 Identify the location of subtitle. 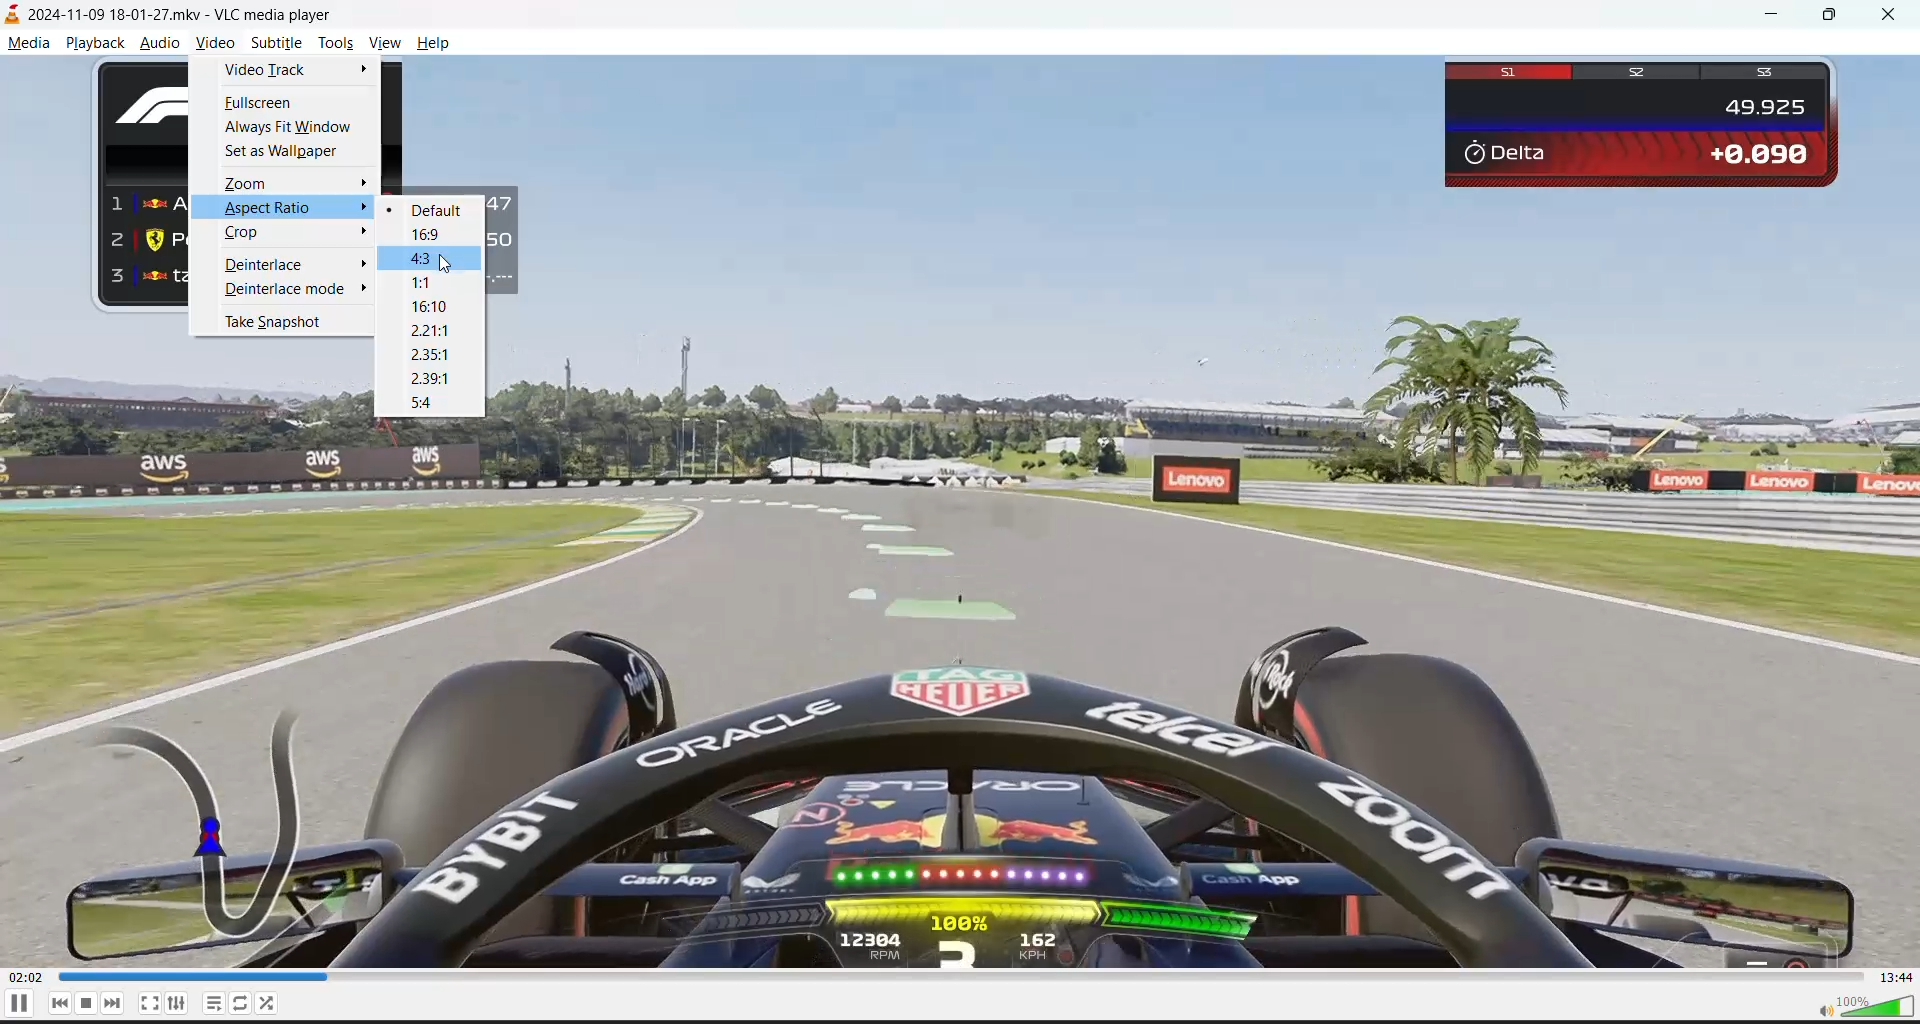
(277, 44).